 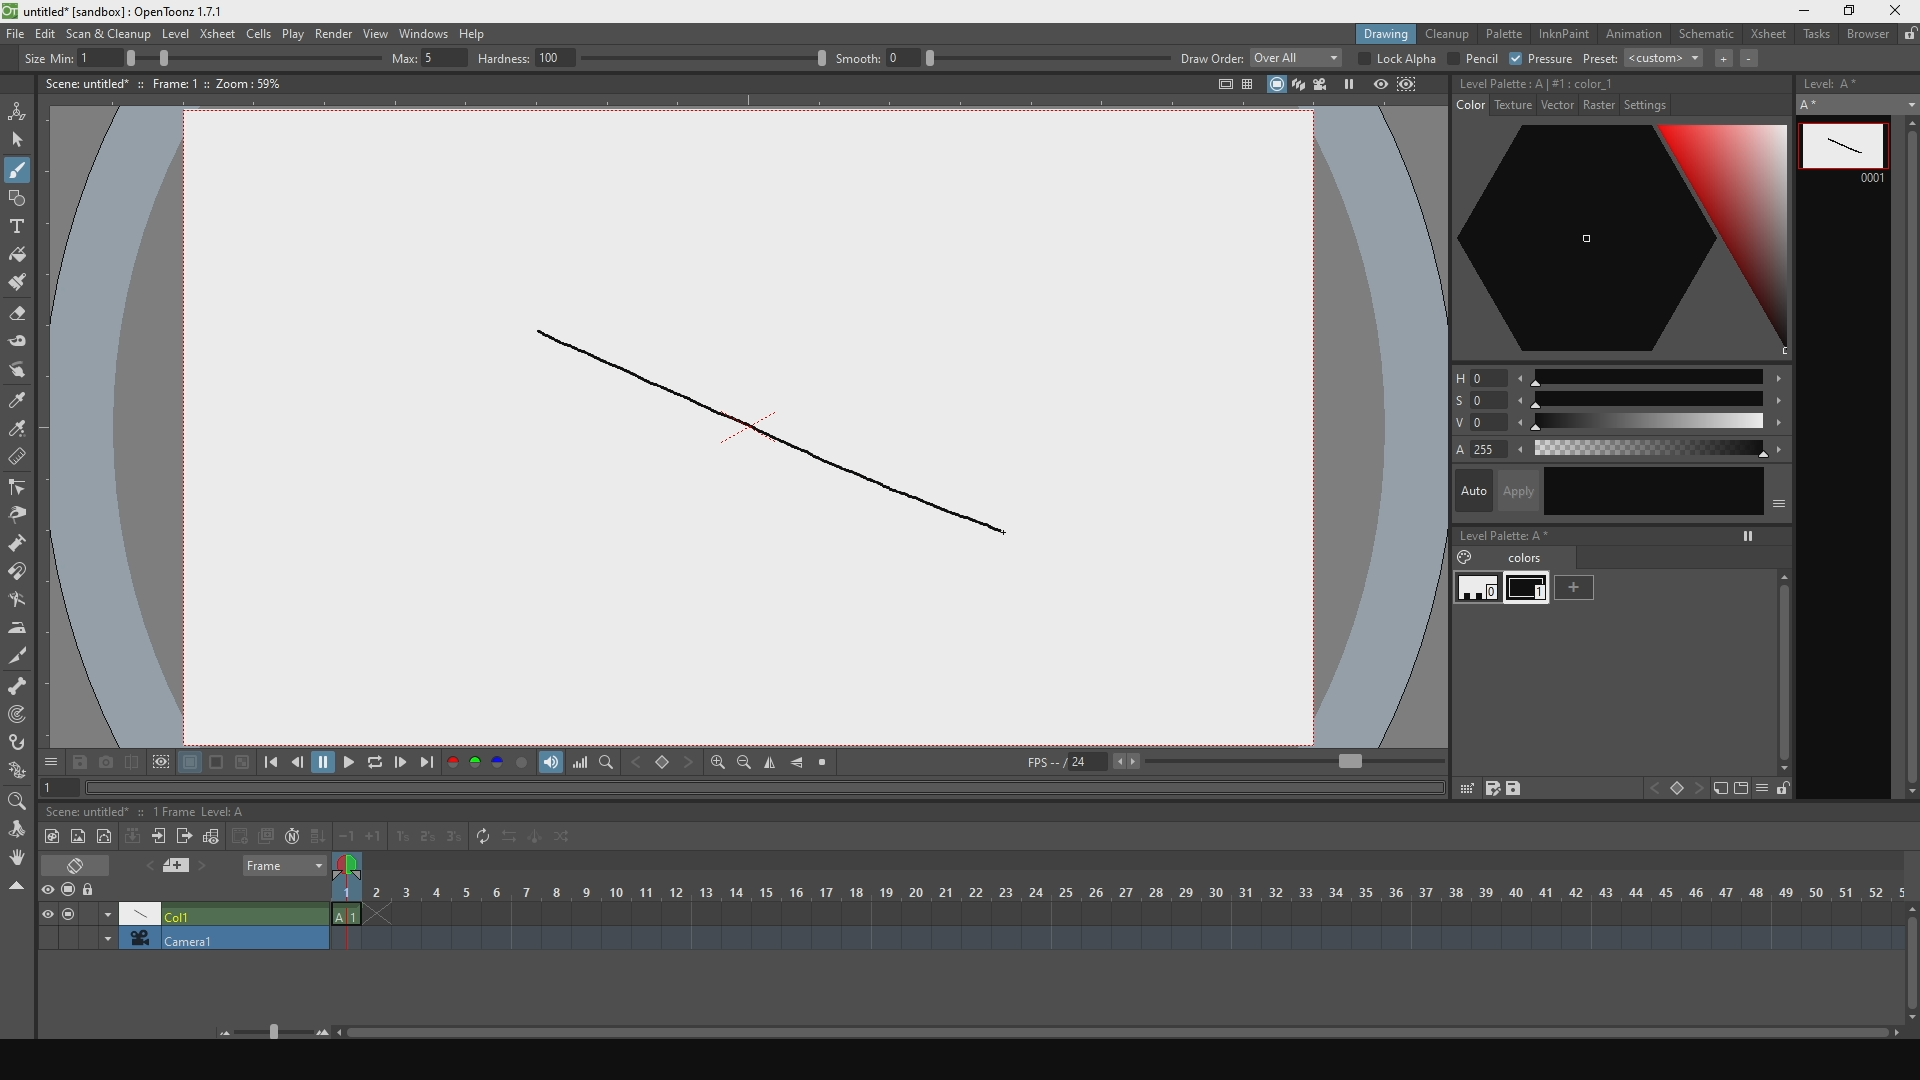 What do you see at coordinates (323, 764) in the screenshot?
I see `pause` at bounding box center [323, 764].